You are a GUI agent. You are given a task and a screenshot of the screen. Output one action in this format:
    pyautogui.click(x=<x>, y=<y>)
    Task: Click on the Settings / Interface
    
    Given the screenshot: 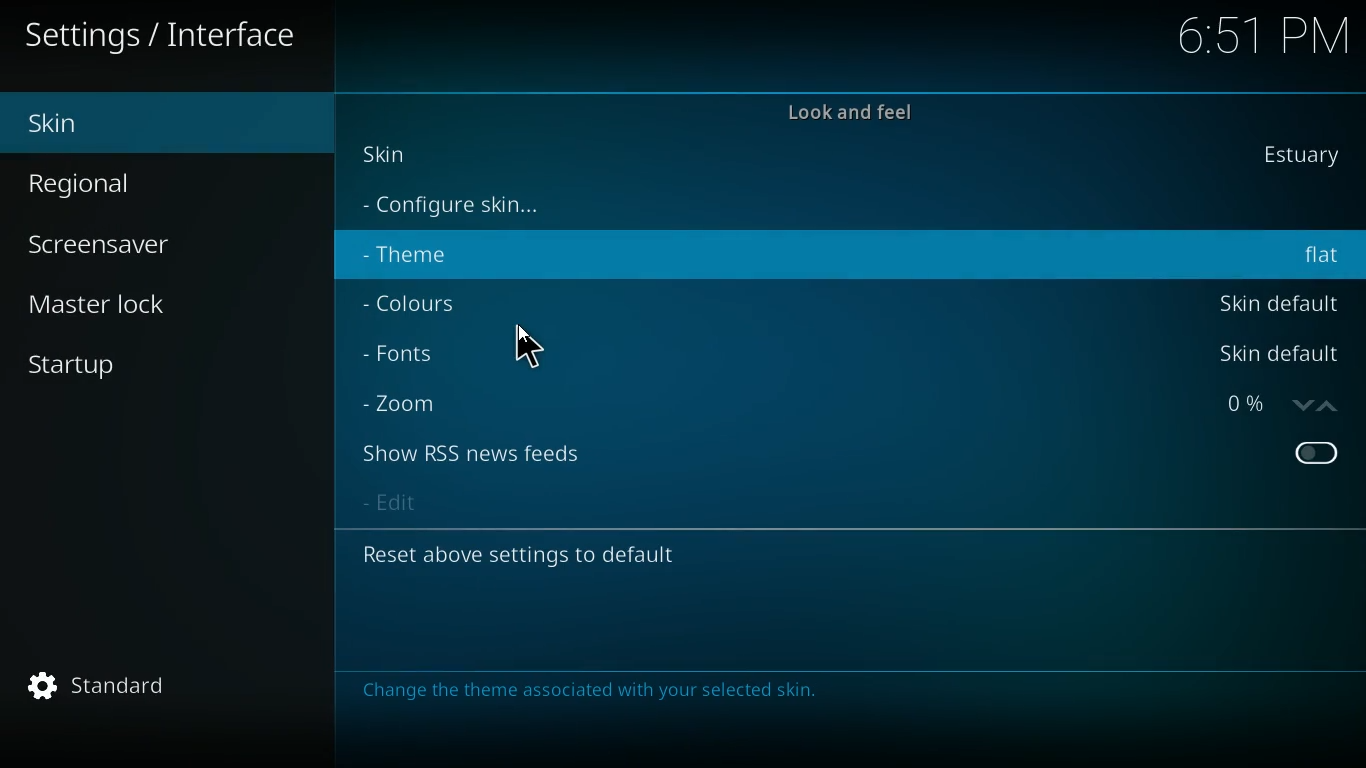 What is the action you would take?
    pyautogui.click(x=167, y=38)
    